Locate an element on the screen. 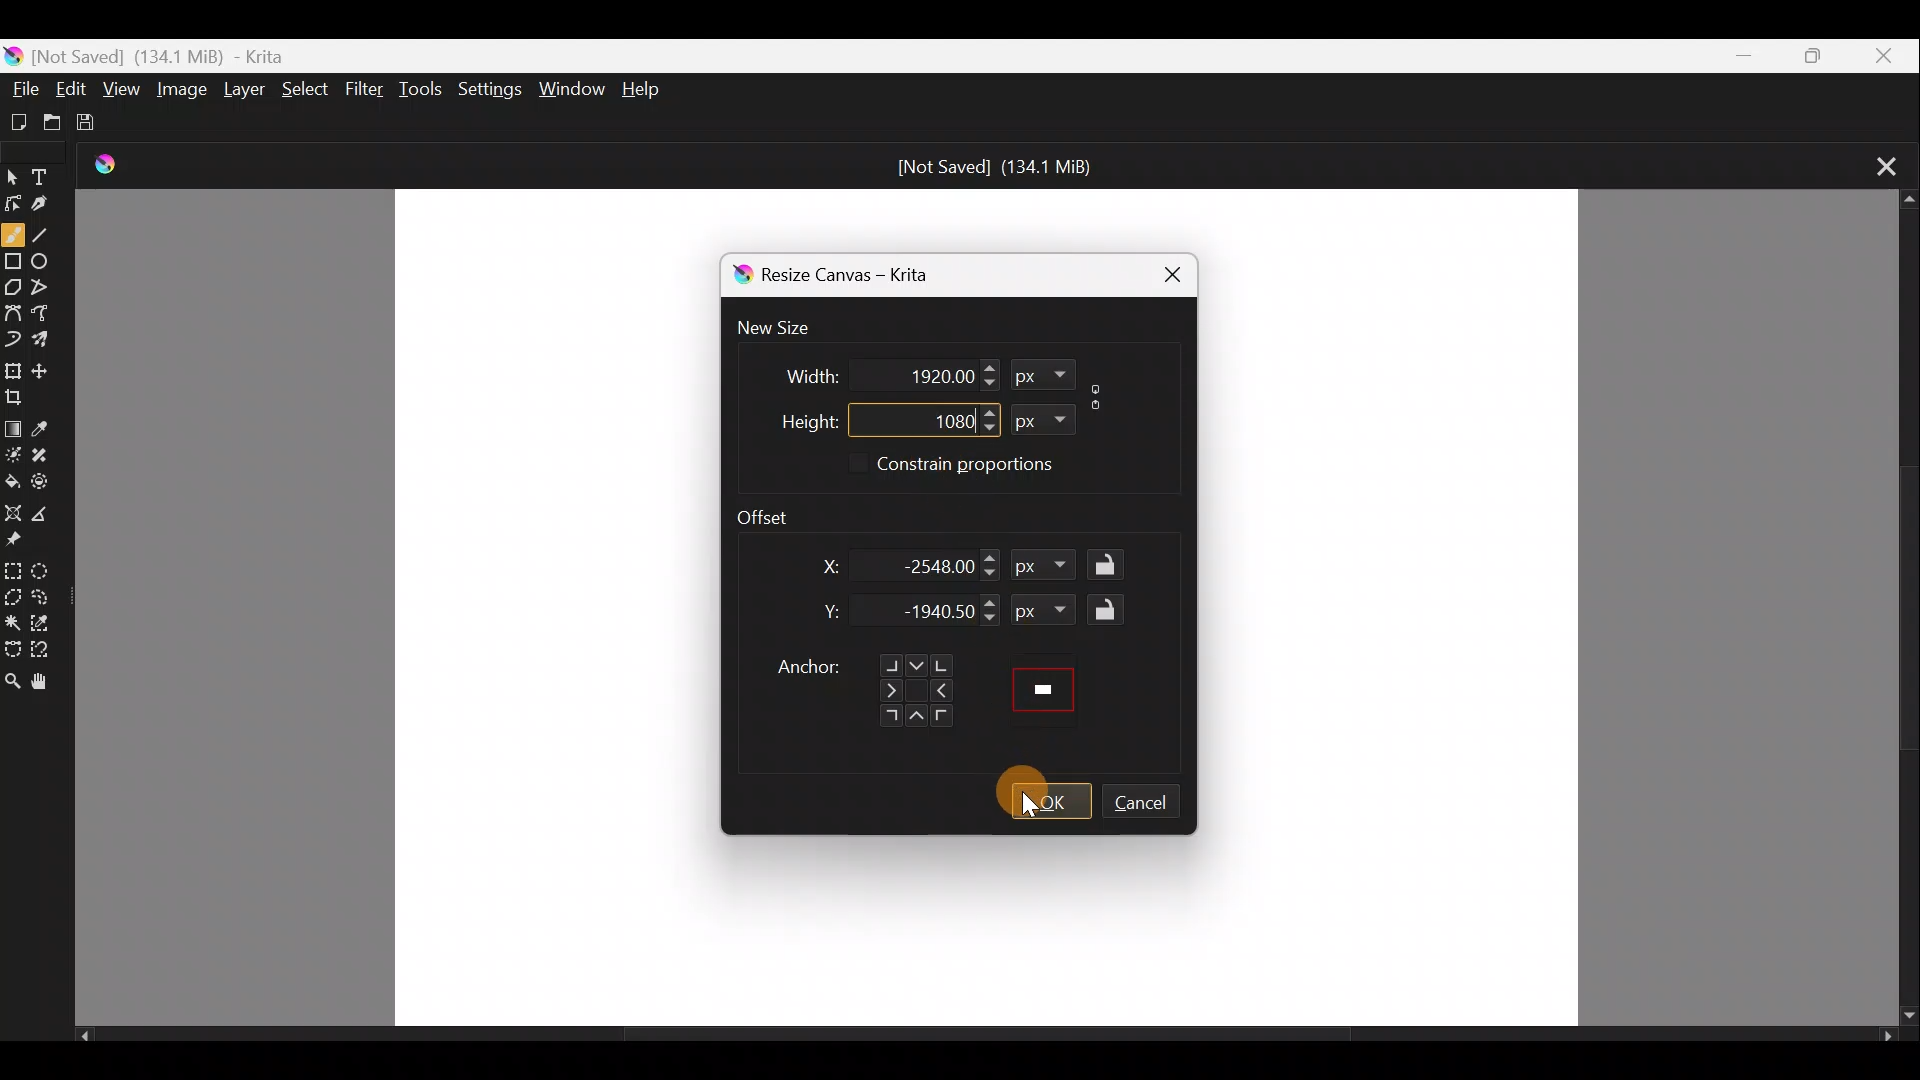 The image size is (1920, 1080). Krita Logo is located at coordinates (14, 51).